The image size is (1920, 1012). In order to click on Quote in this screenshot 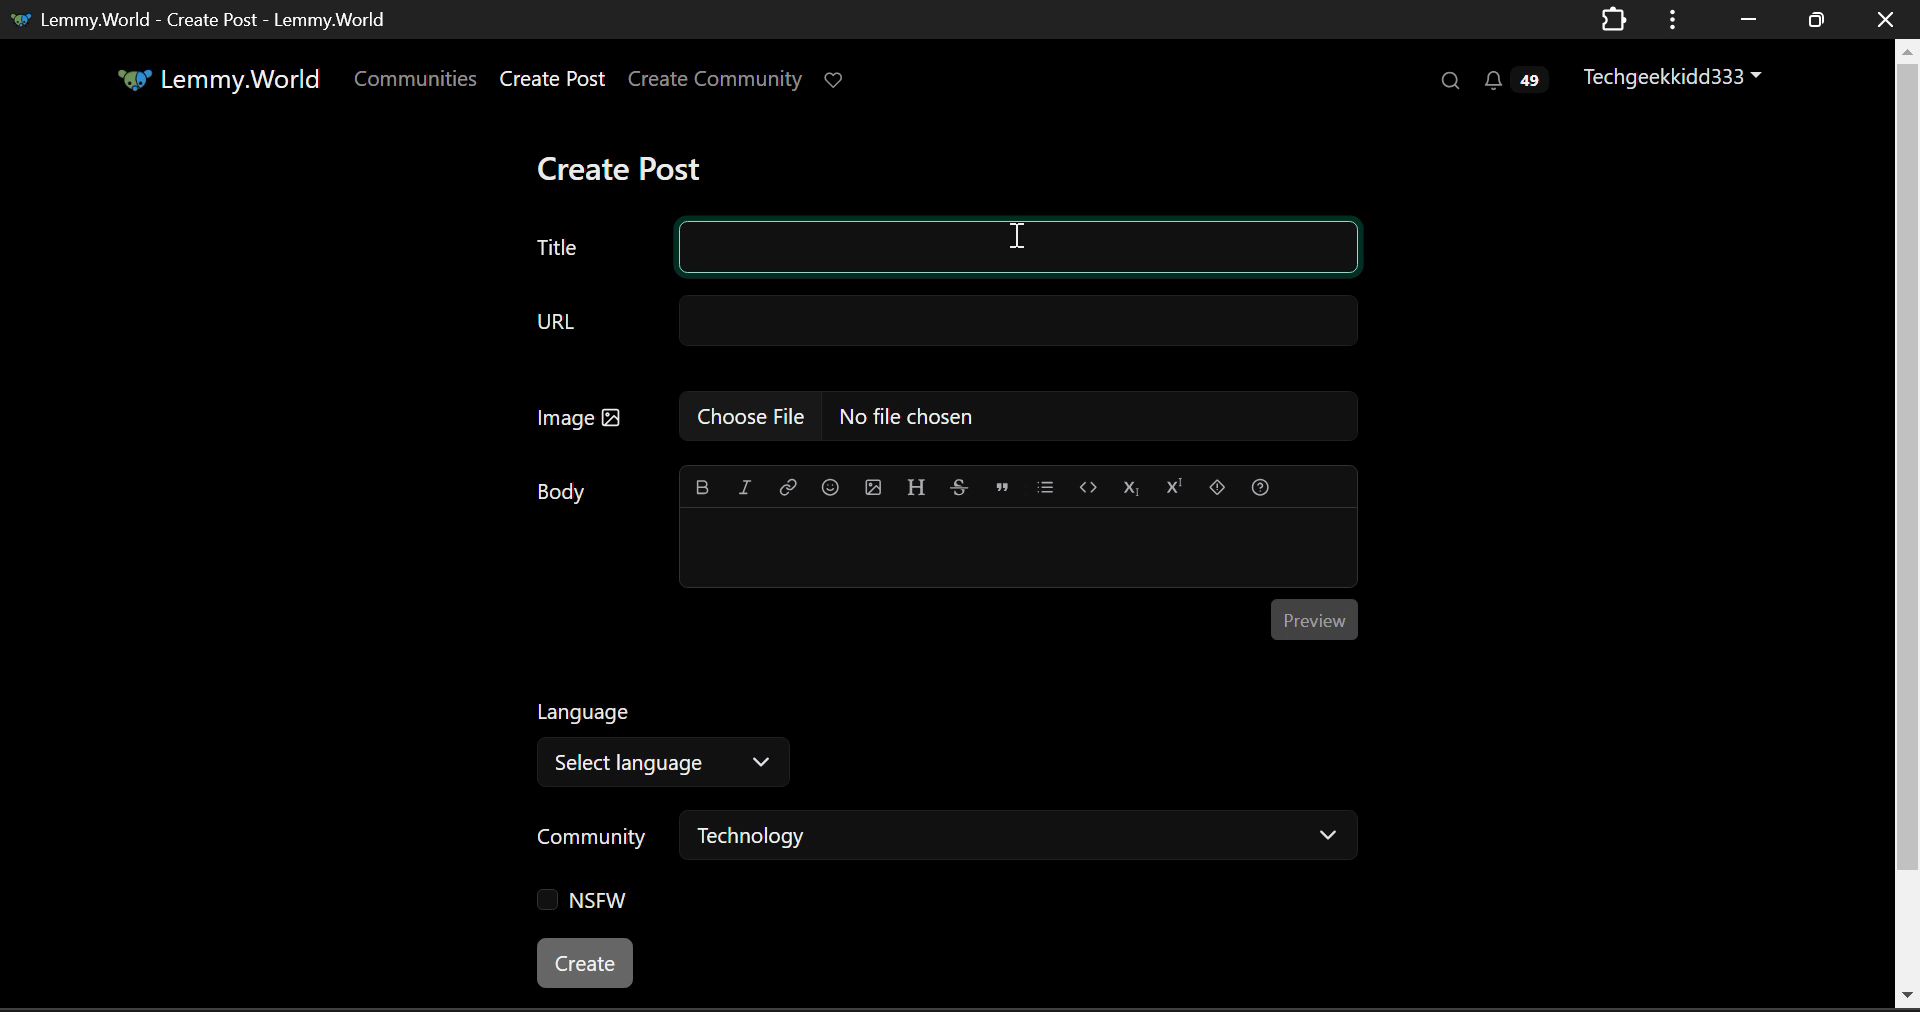, I will do `click(1001, 488)`.